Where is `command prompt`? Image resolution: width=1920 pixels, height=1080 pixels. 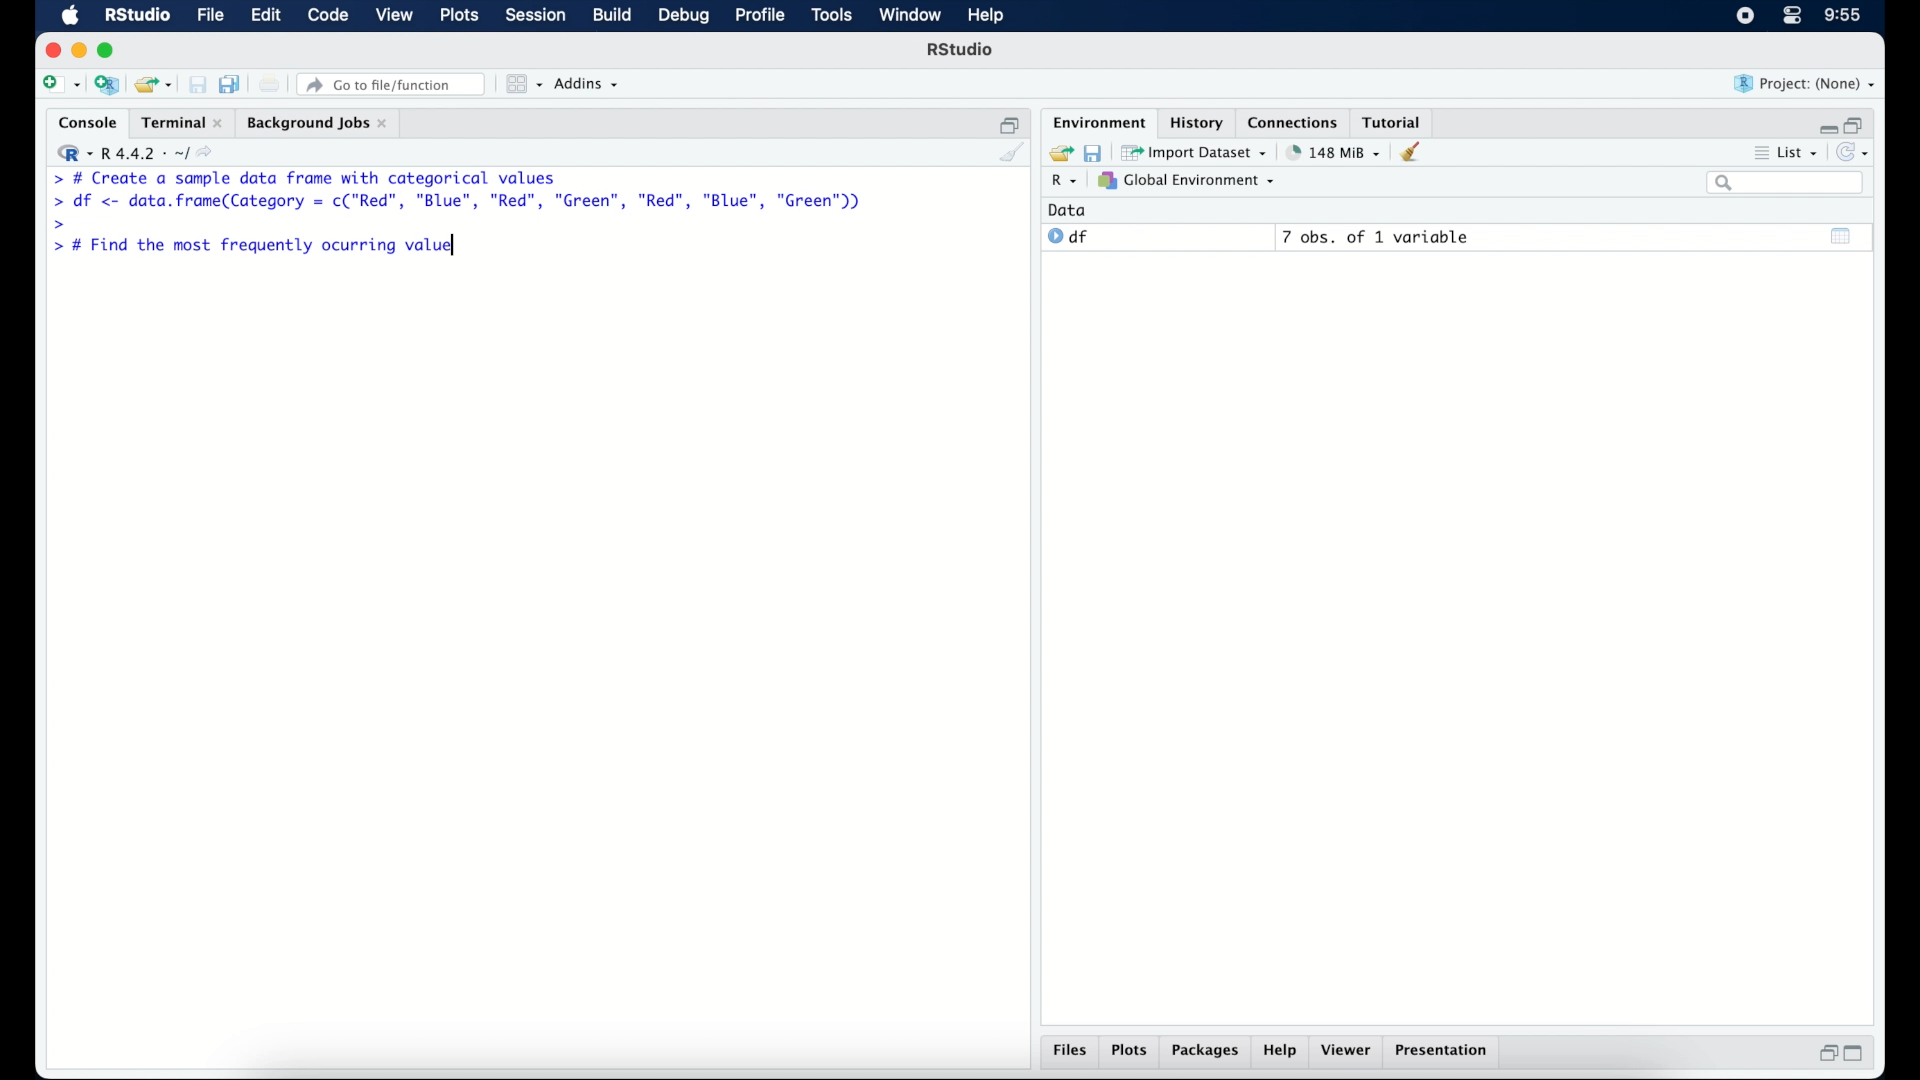 command prompt is located at coordinates (50, 178).